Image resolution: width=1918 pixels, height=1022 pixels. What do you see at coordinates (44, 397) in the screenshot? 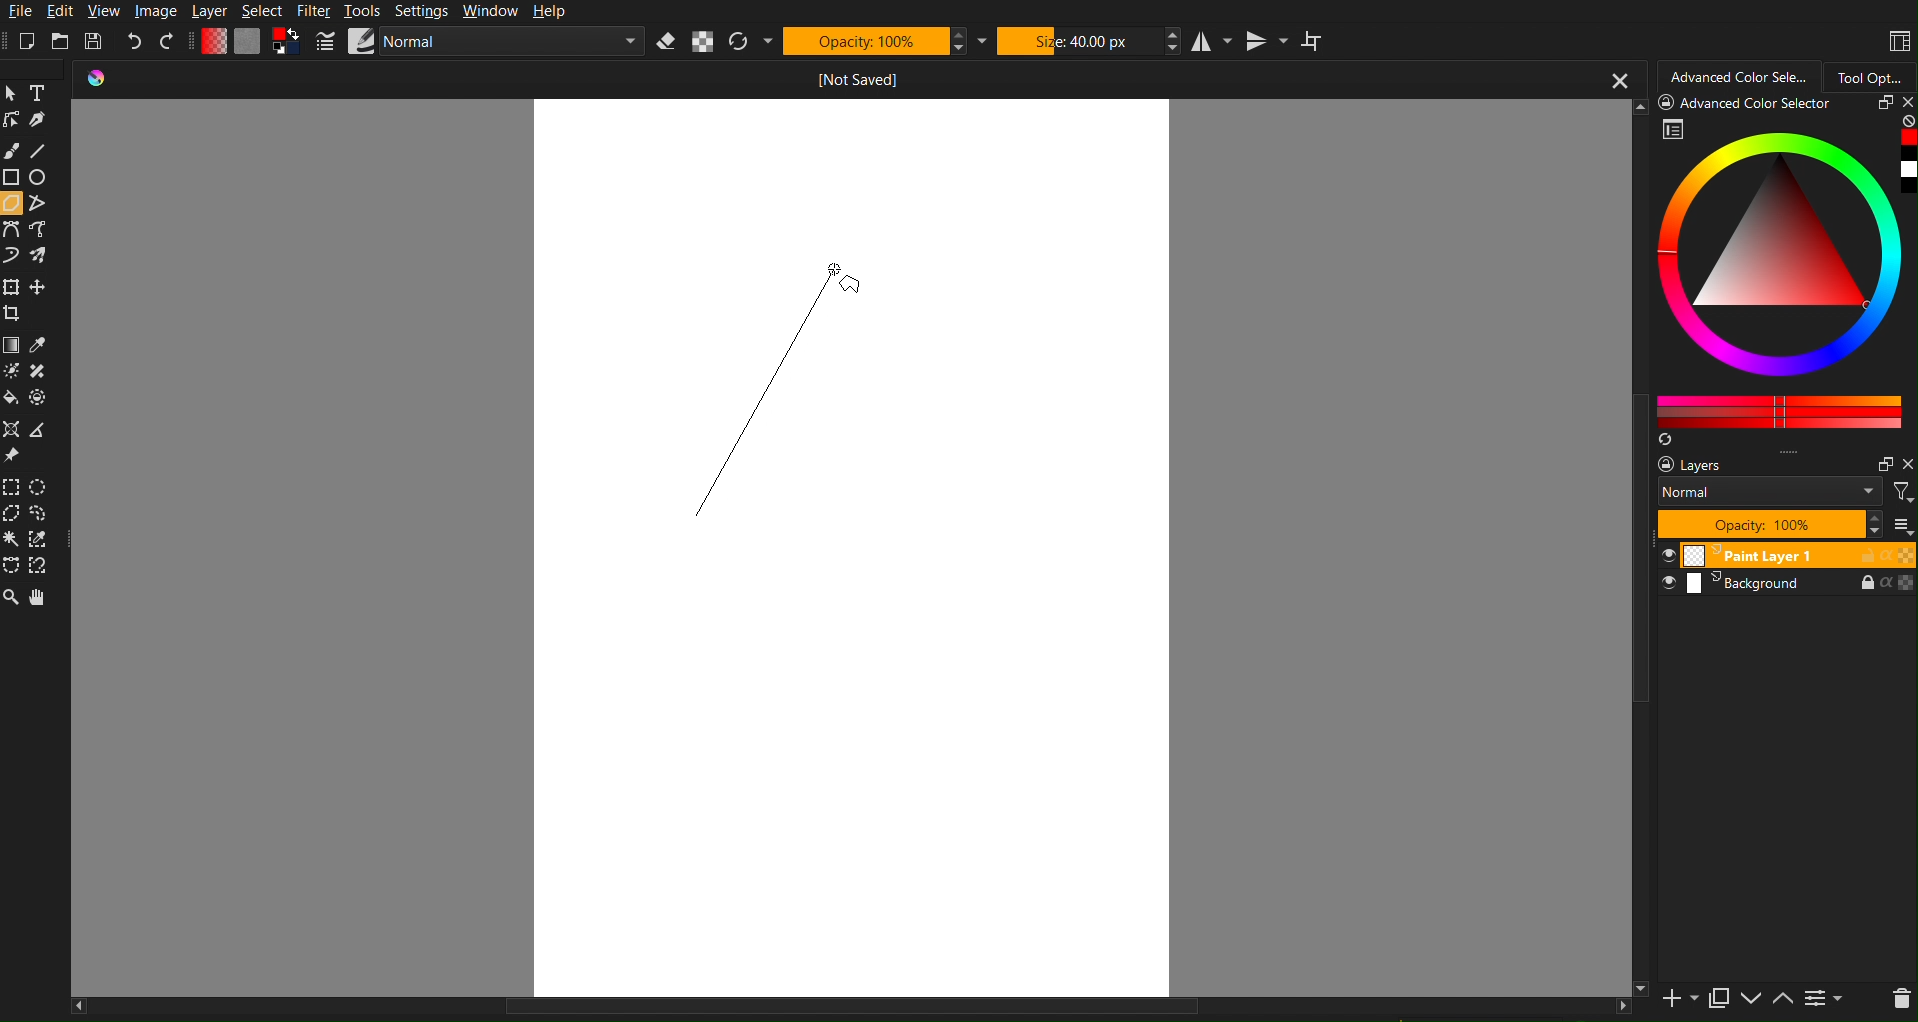
I see `enclose and fill tool` at bounding box center [44, 397].